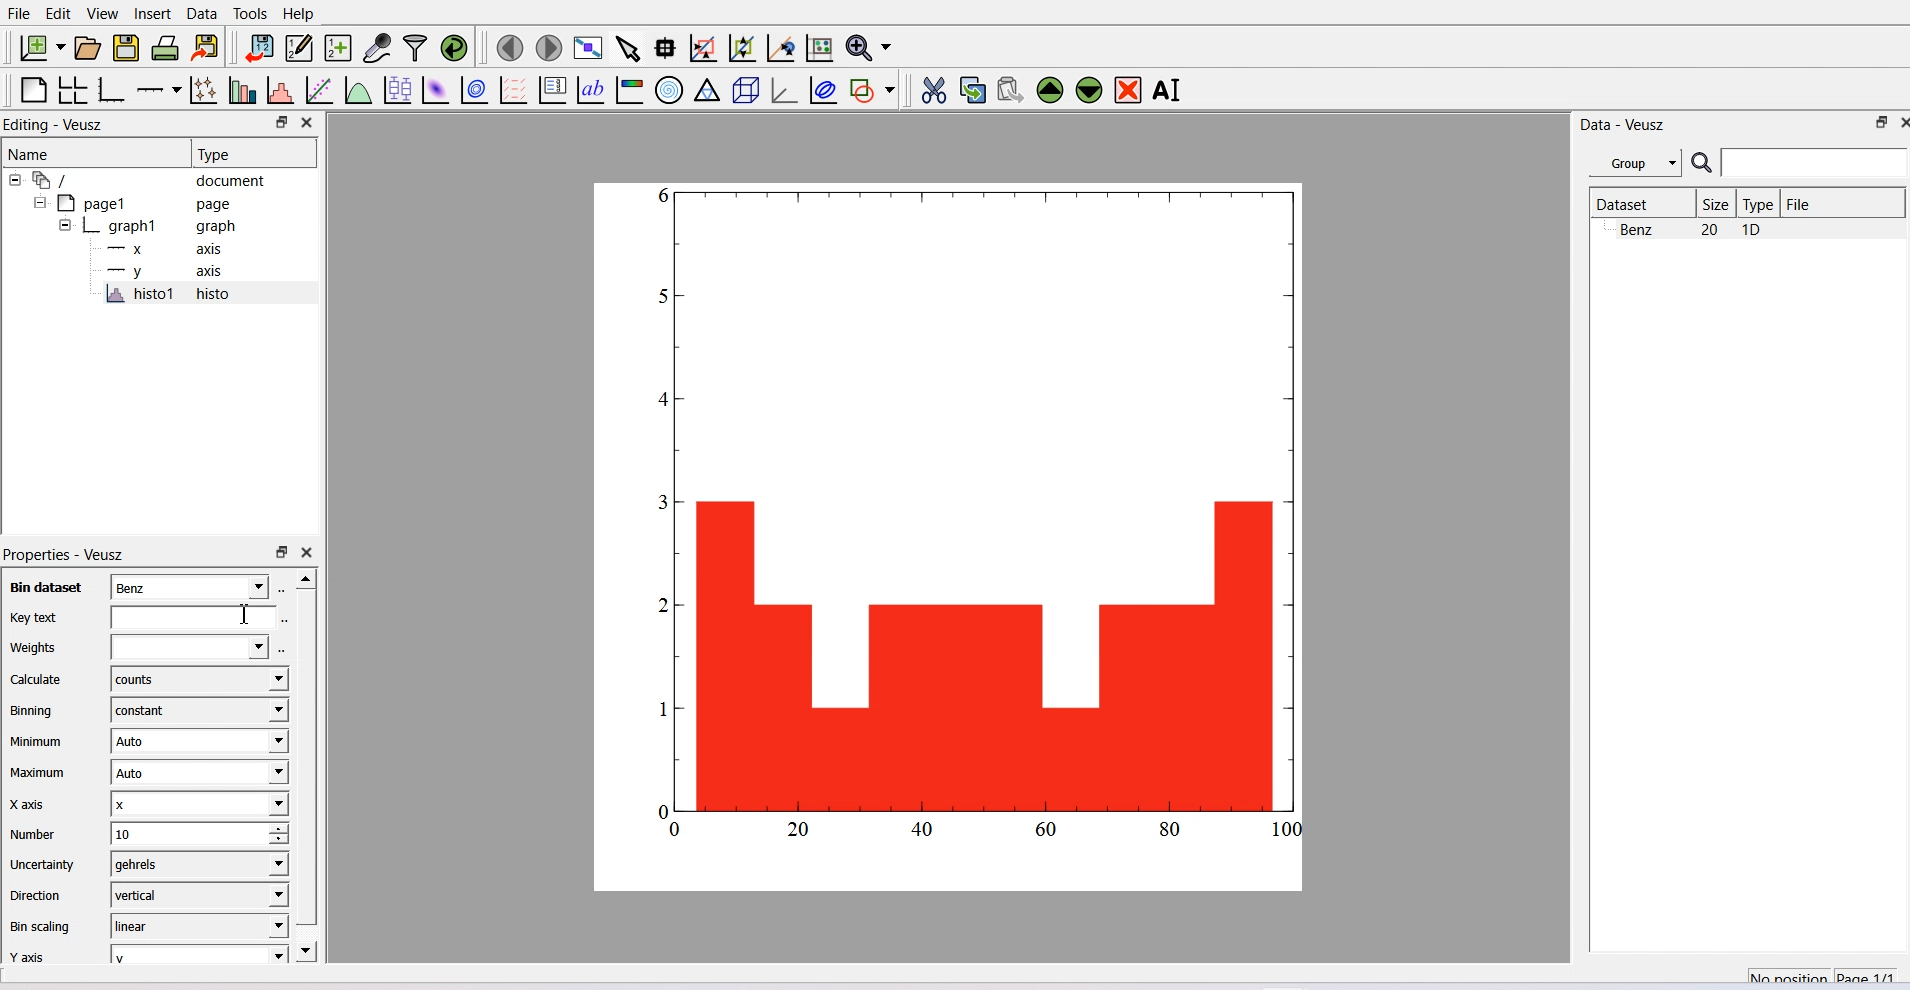 This screenshot has width=1910, height=990. Describe the element at coordinates (871, 90) in the screenshot. I see `Add shape to the plot` at that location.